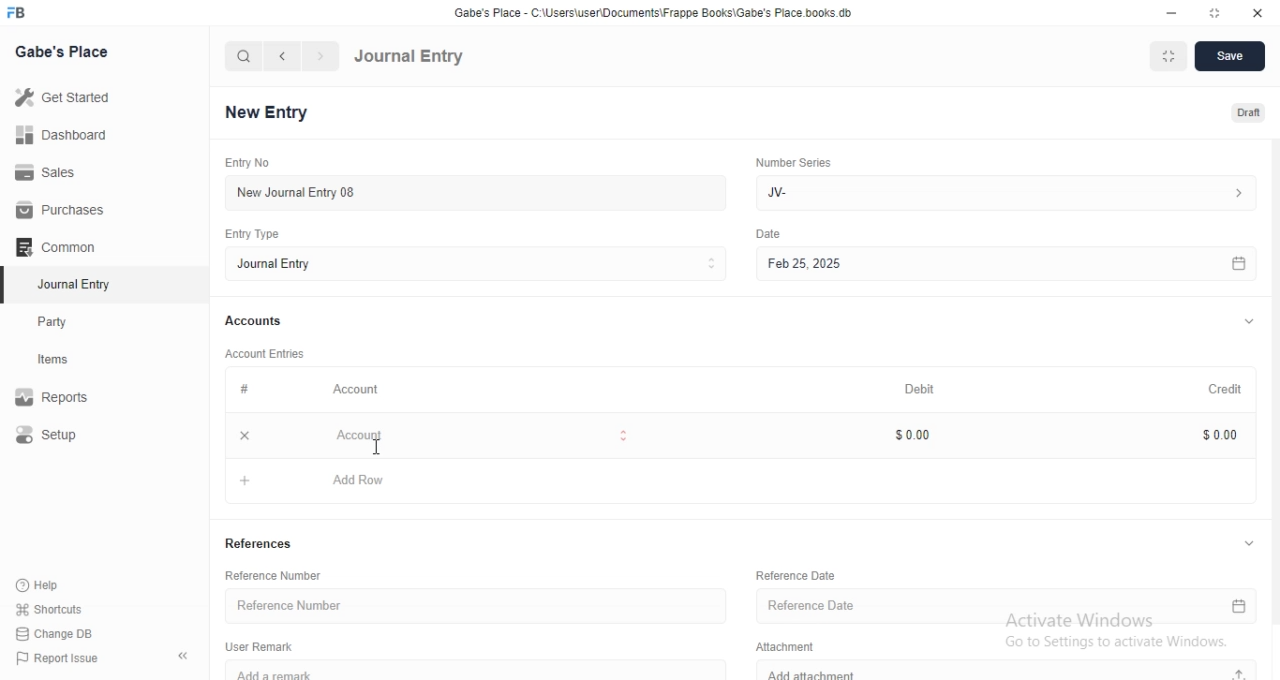  Describe the element at coordinates (1238, 111) in the screenshot. I see `Draft` at that location.